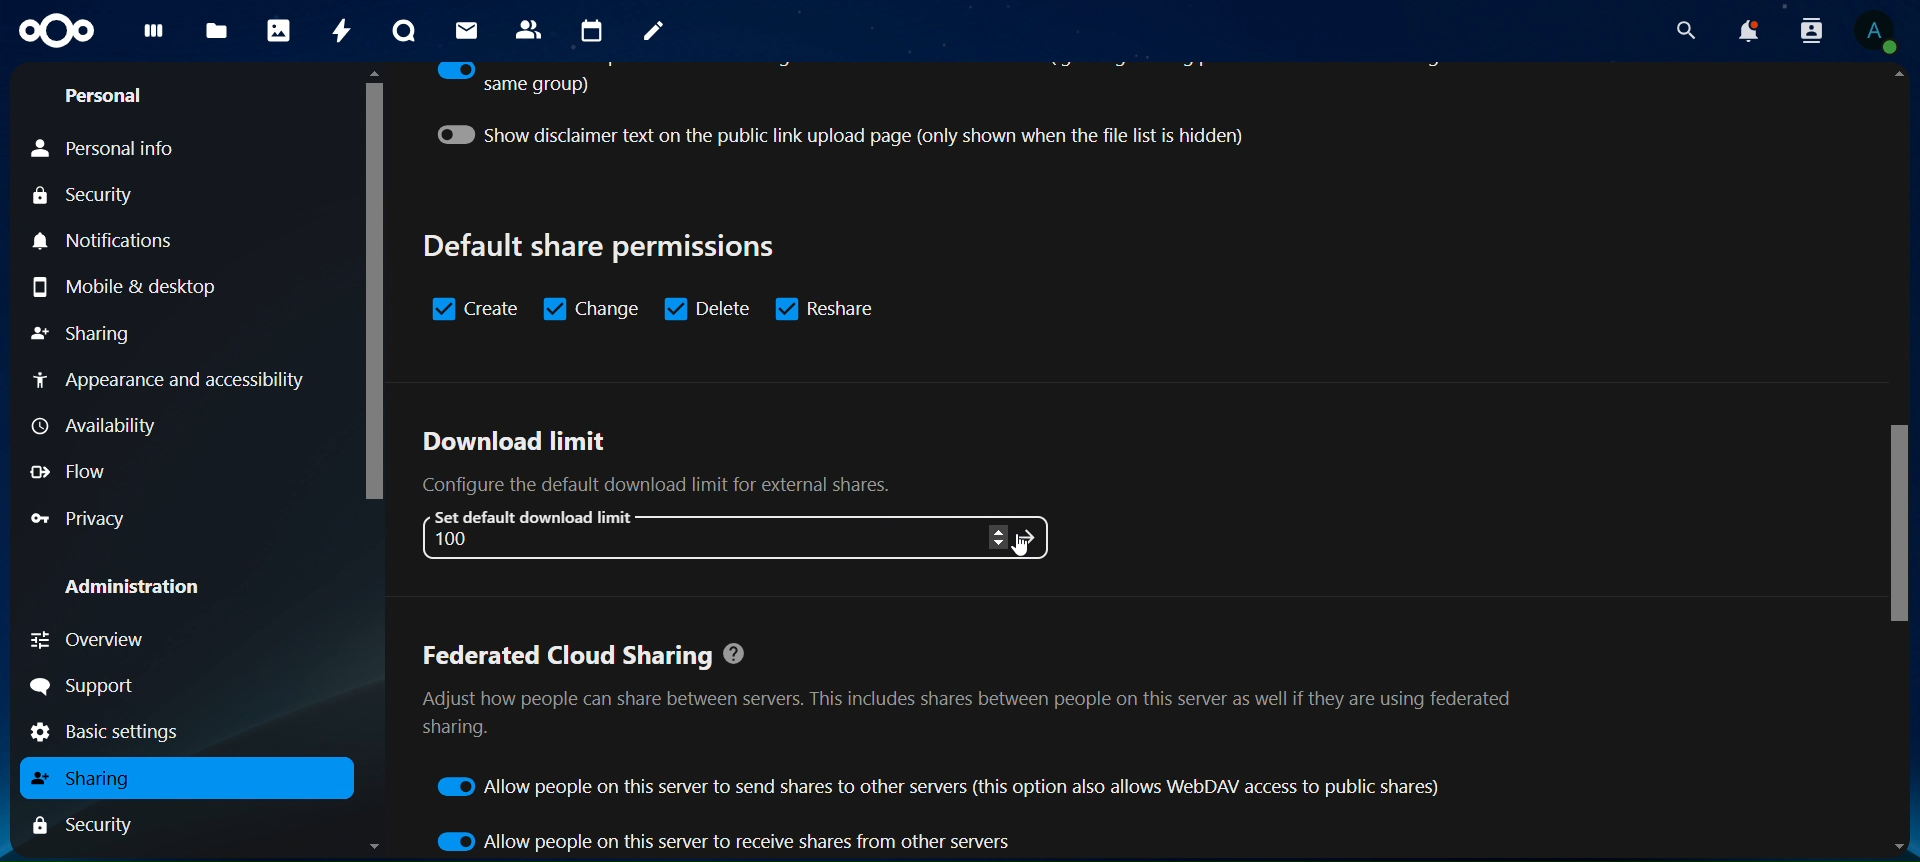 The image size is (1920, 862). Describe the element at coordinates (1682, 27) in the screenshot. I see `search` at that location.